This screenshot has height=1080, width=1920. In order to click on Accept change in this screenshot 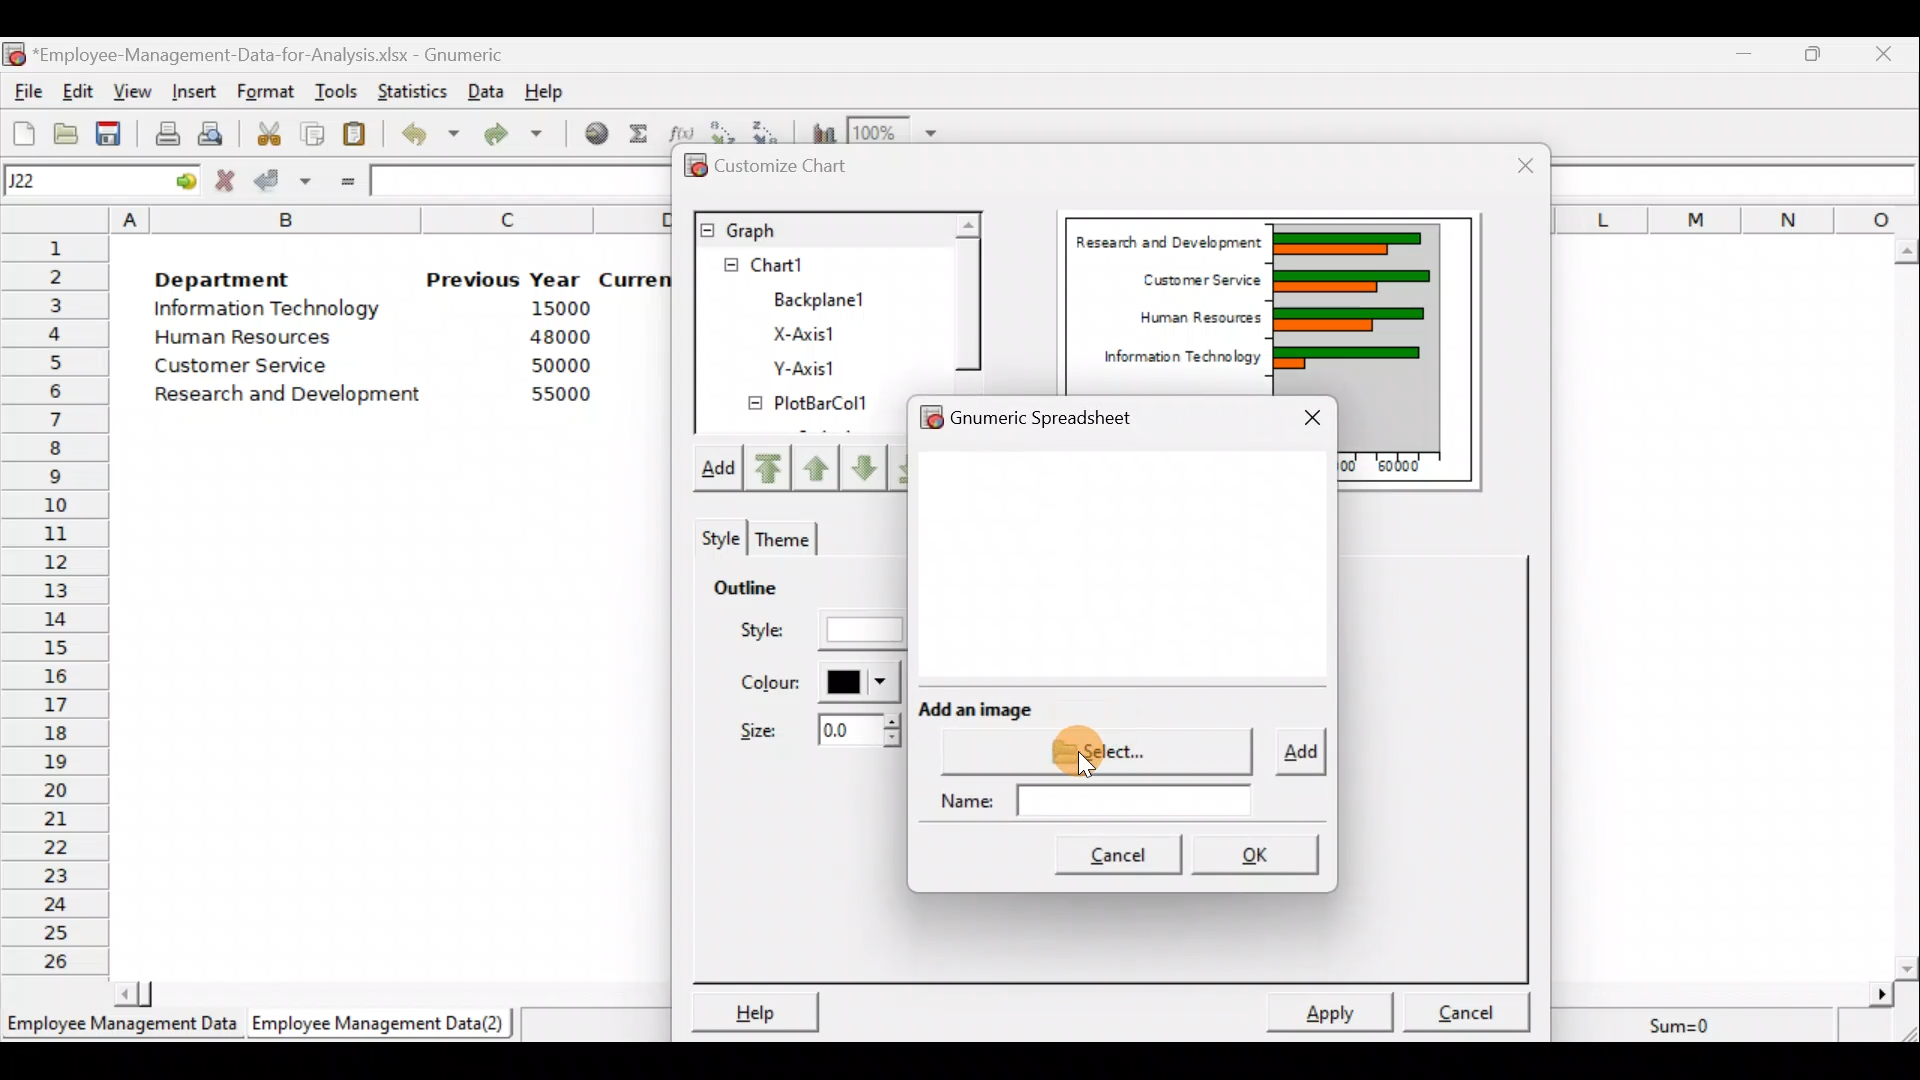, I will do `click(282, 183)`.